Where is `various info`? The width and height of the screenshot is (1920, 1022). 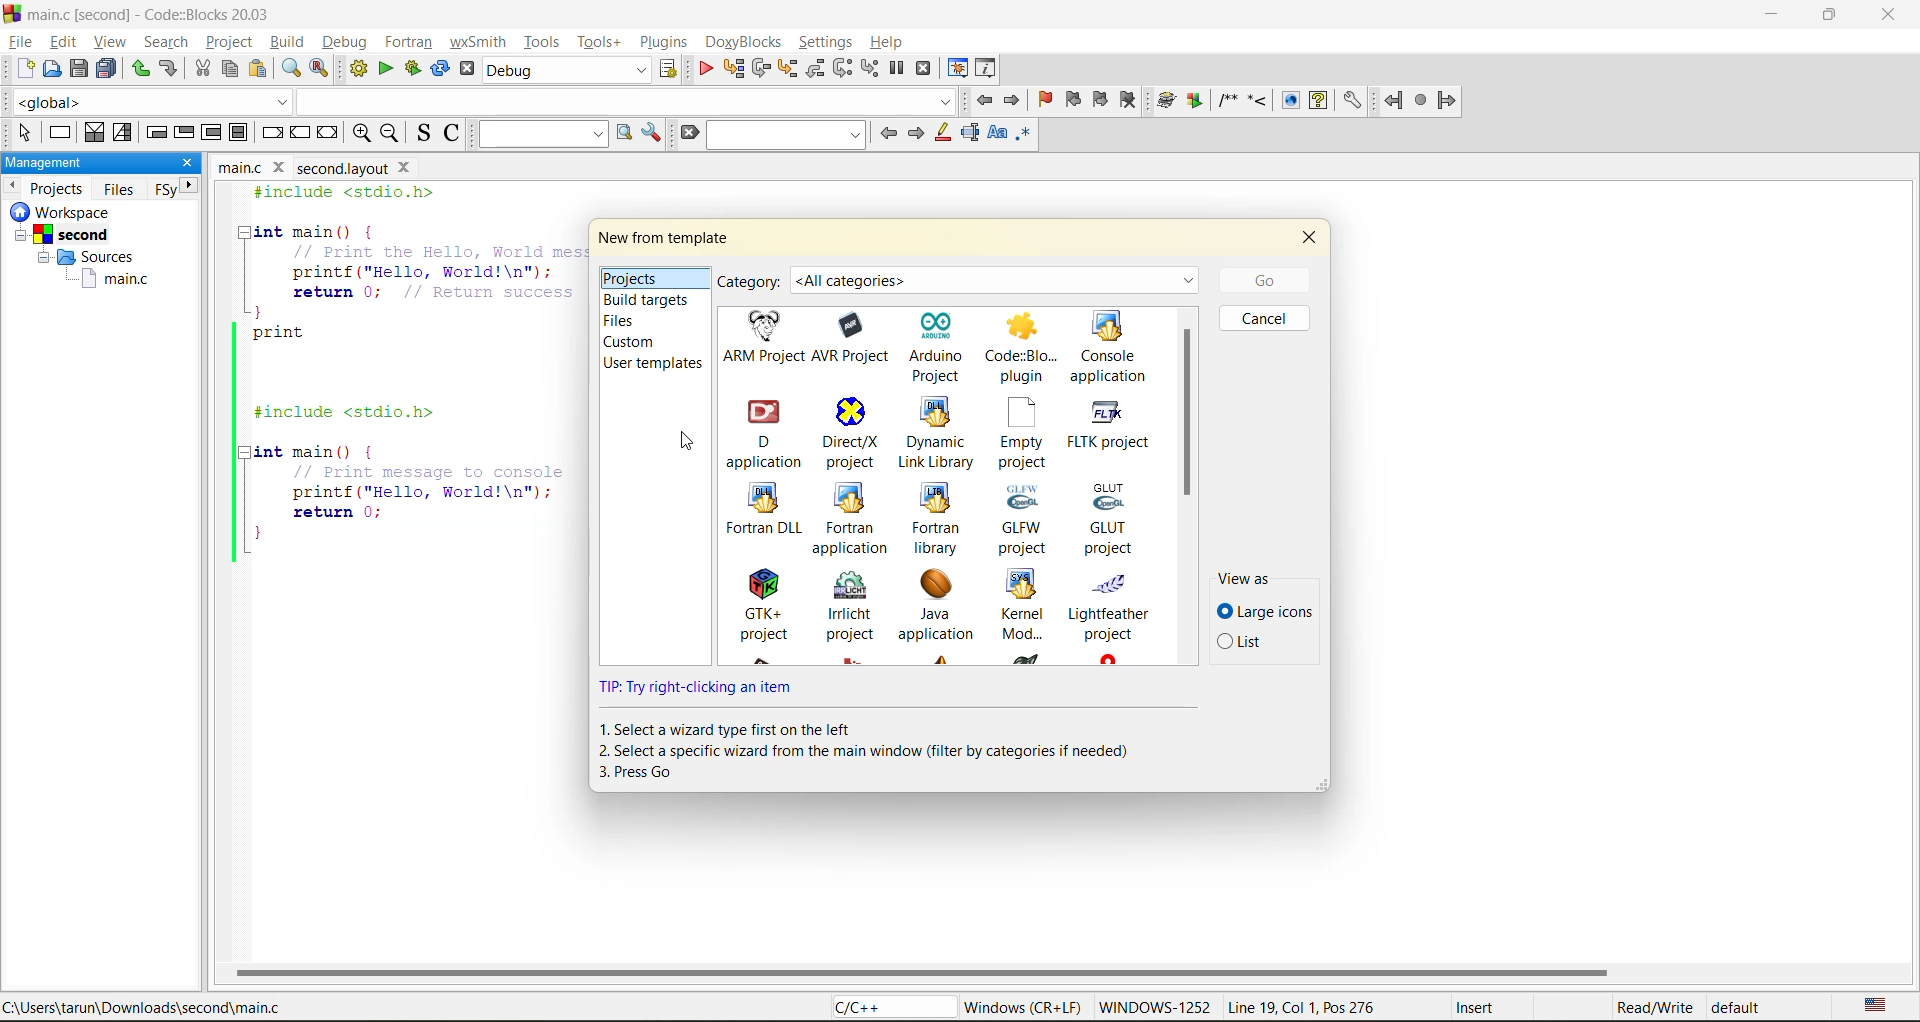 various info is located at coordinates (983, 69).